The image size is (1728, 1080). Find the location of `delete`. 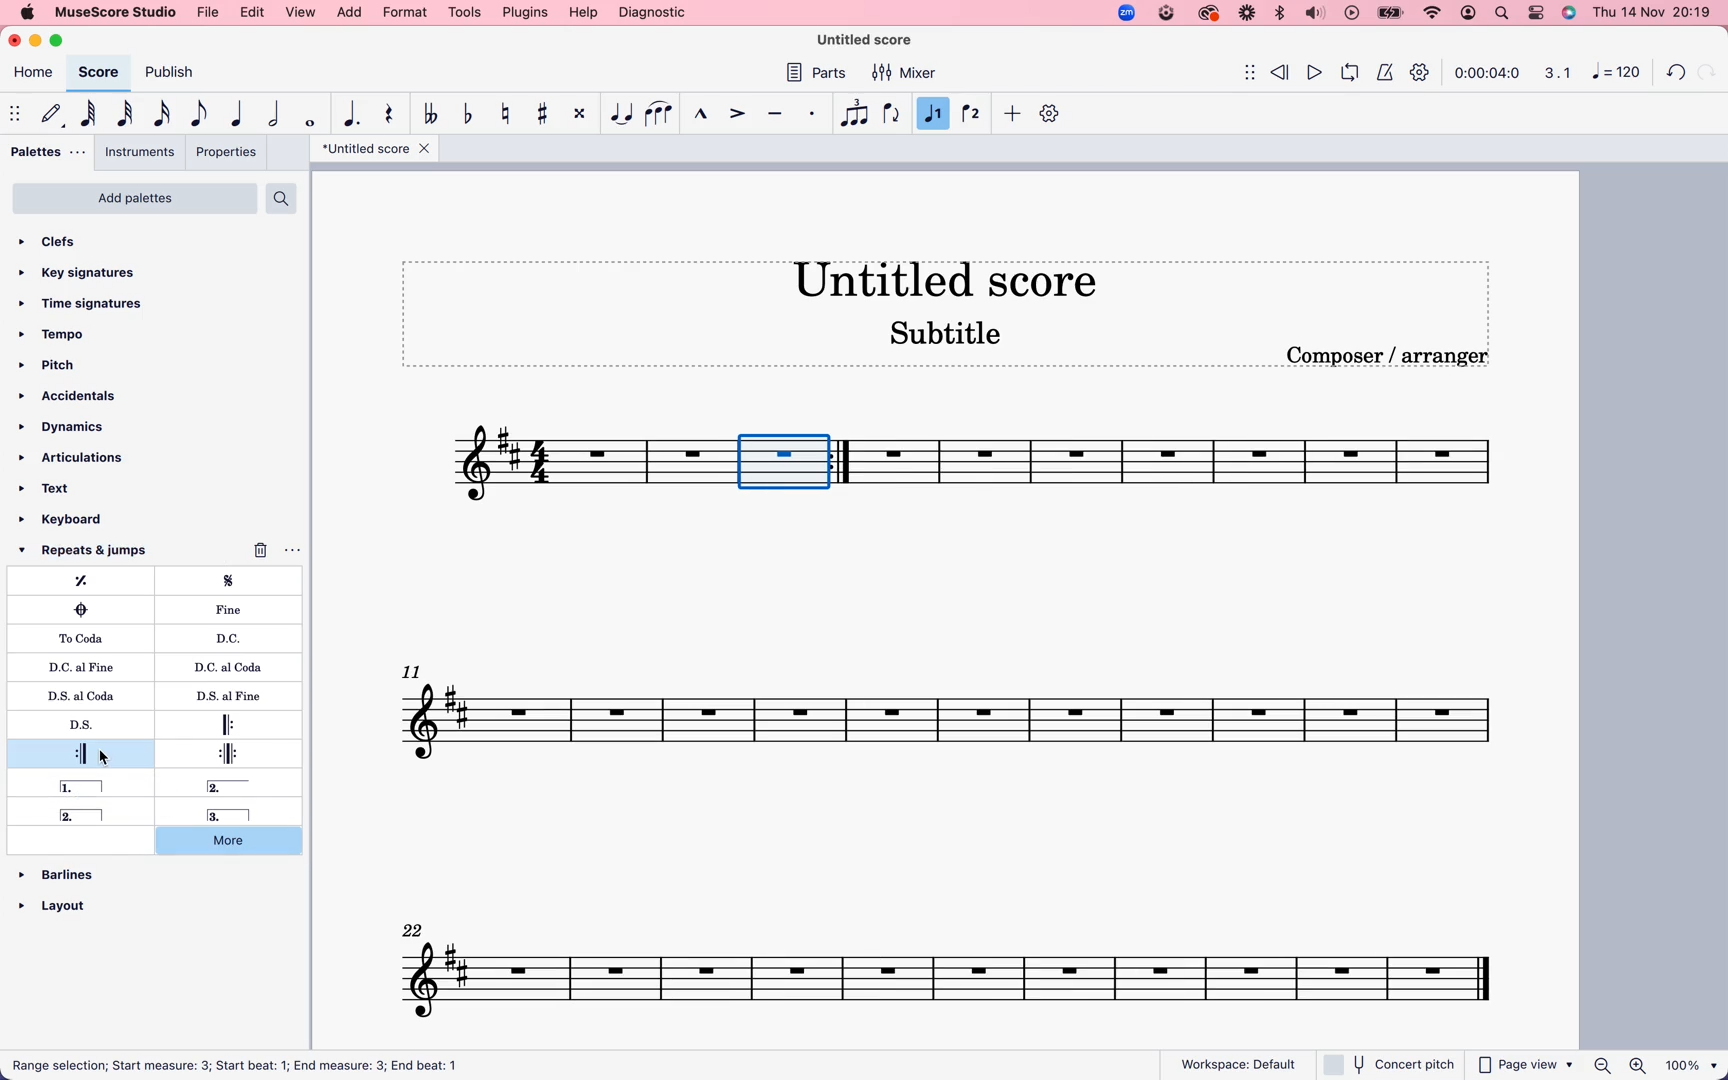

delete is located at coordinates (284, 547).